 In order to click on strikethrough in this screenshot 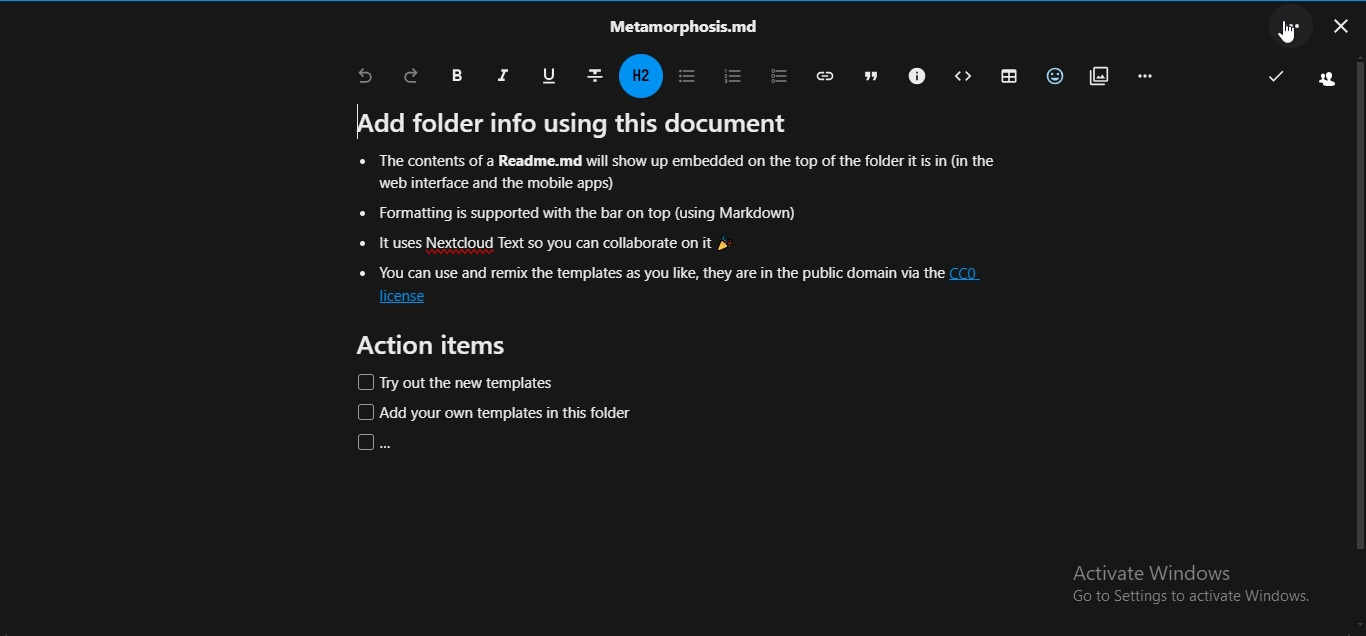, I will do `click(597, 76)`.